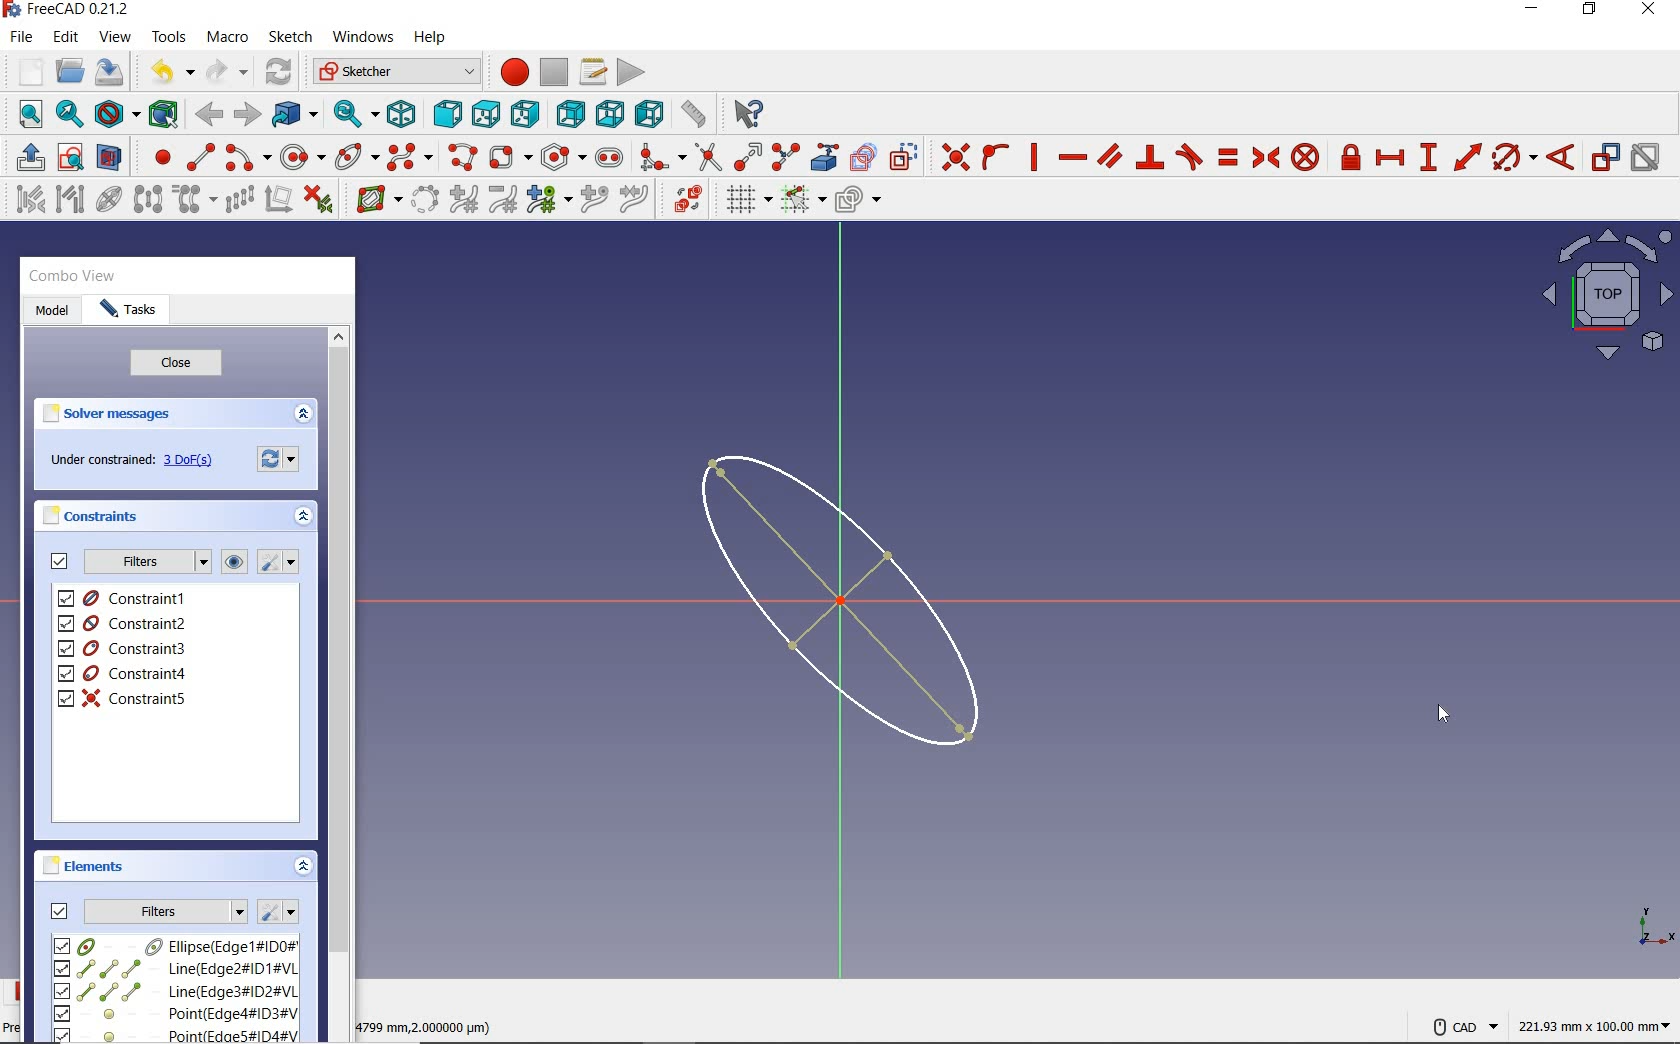  I want to click on settings, so click(276, 562).